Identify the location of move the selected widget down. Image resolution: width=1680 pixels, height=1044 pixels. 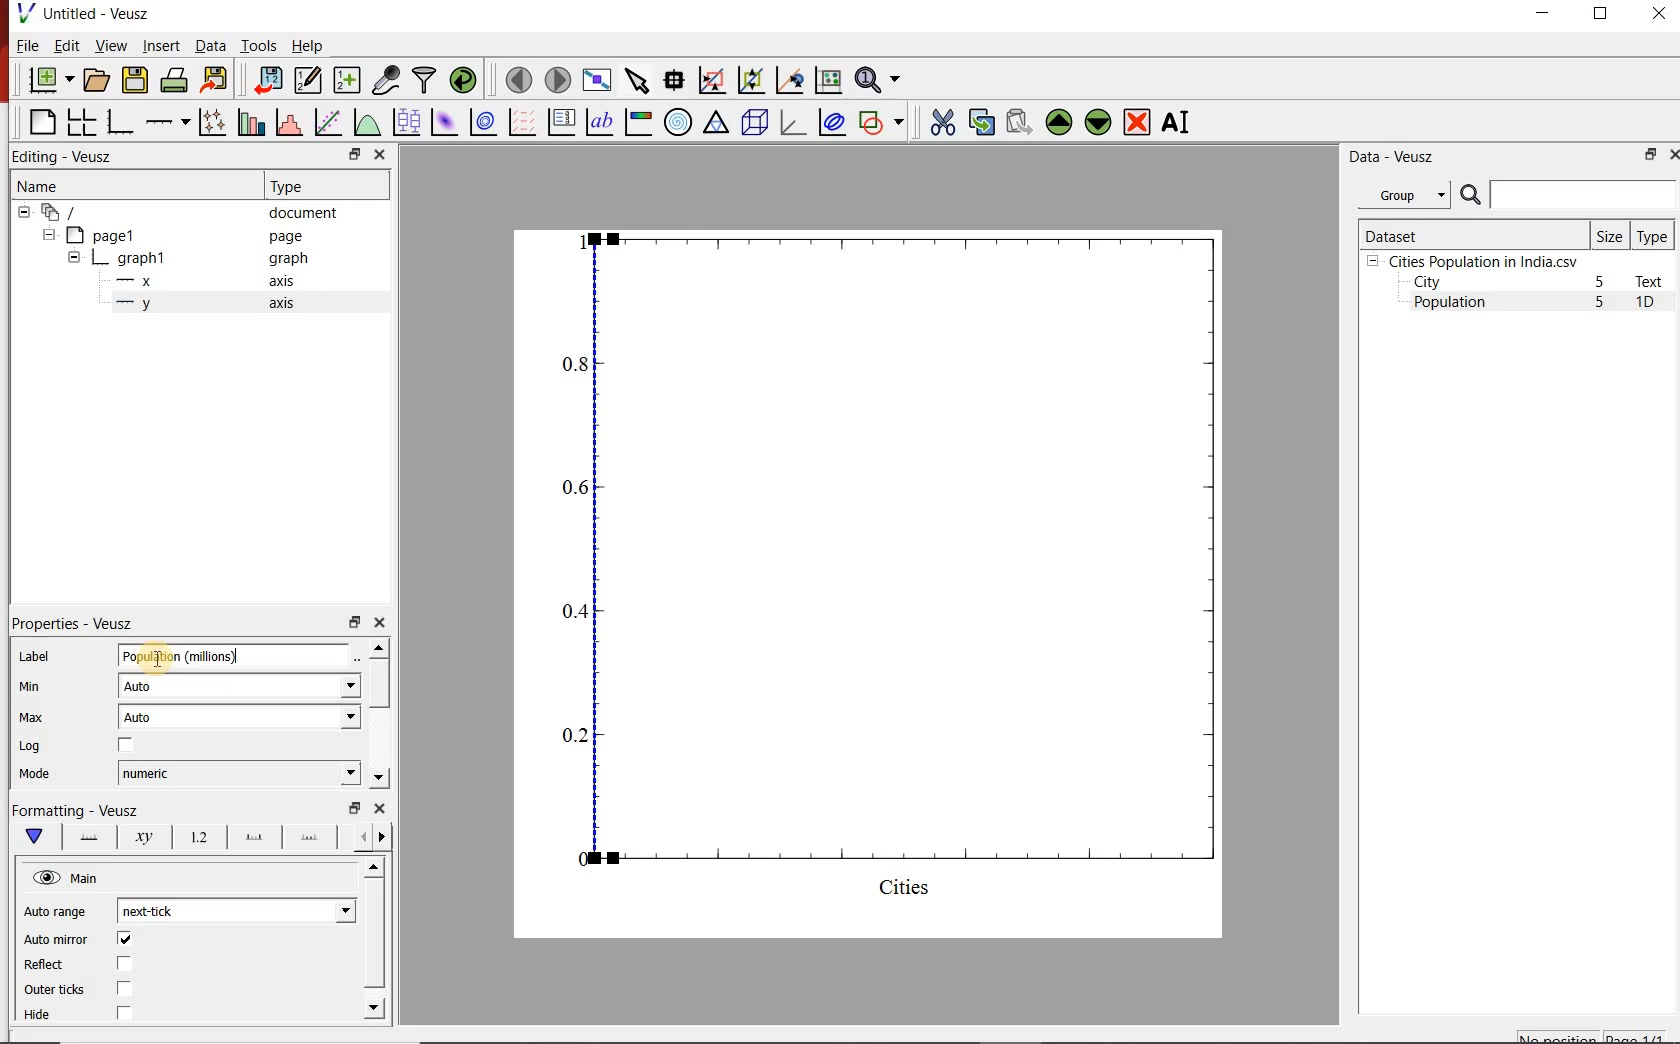
(1098, 122).